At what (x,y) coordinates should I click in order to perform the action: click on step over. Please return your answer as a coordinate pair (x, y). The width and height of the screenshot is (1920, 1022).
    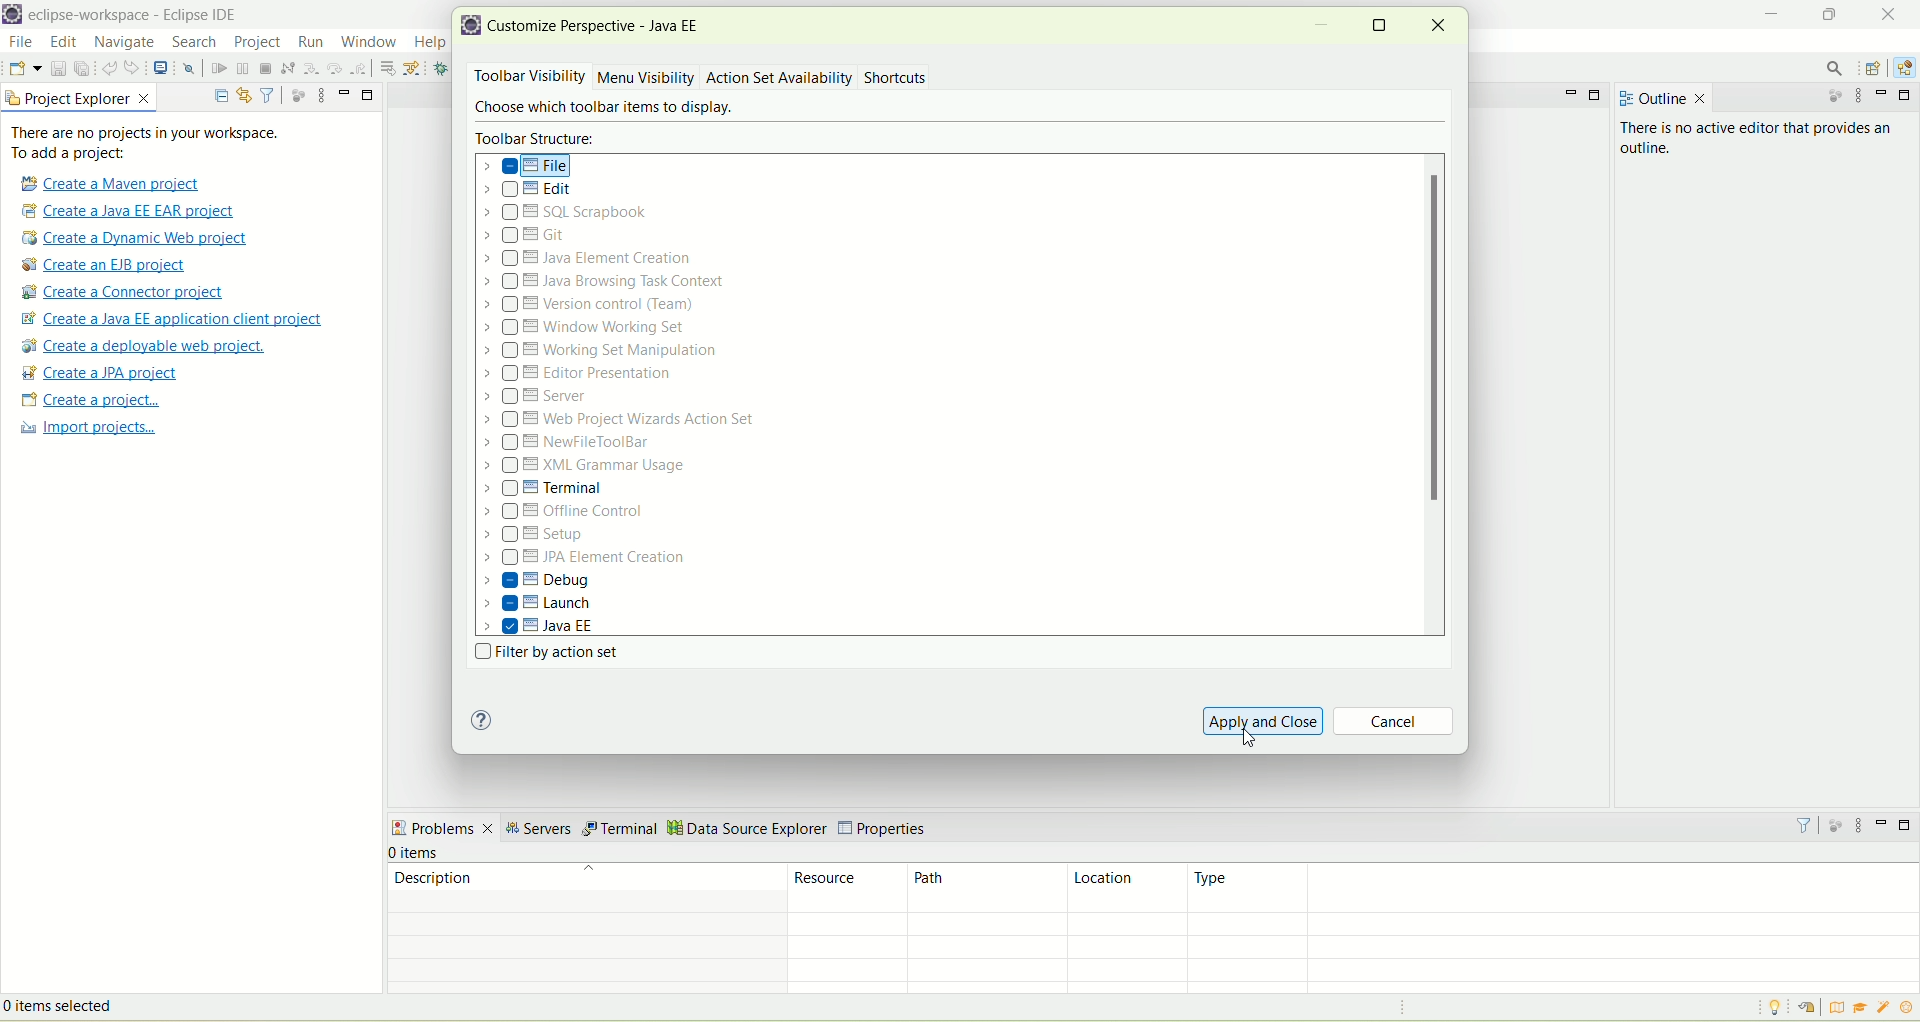
    Looking at the image, I should click on (335, 68).